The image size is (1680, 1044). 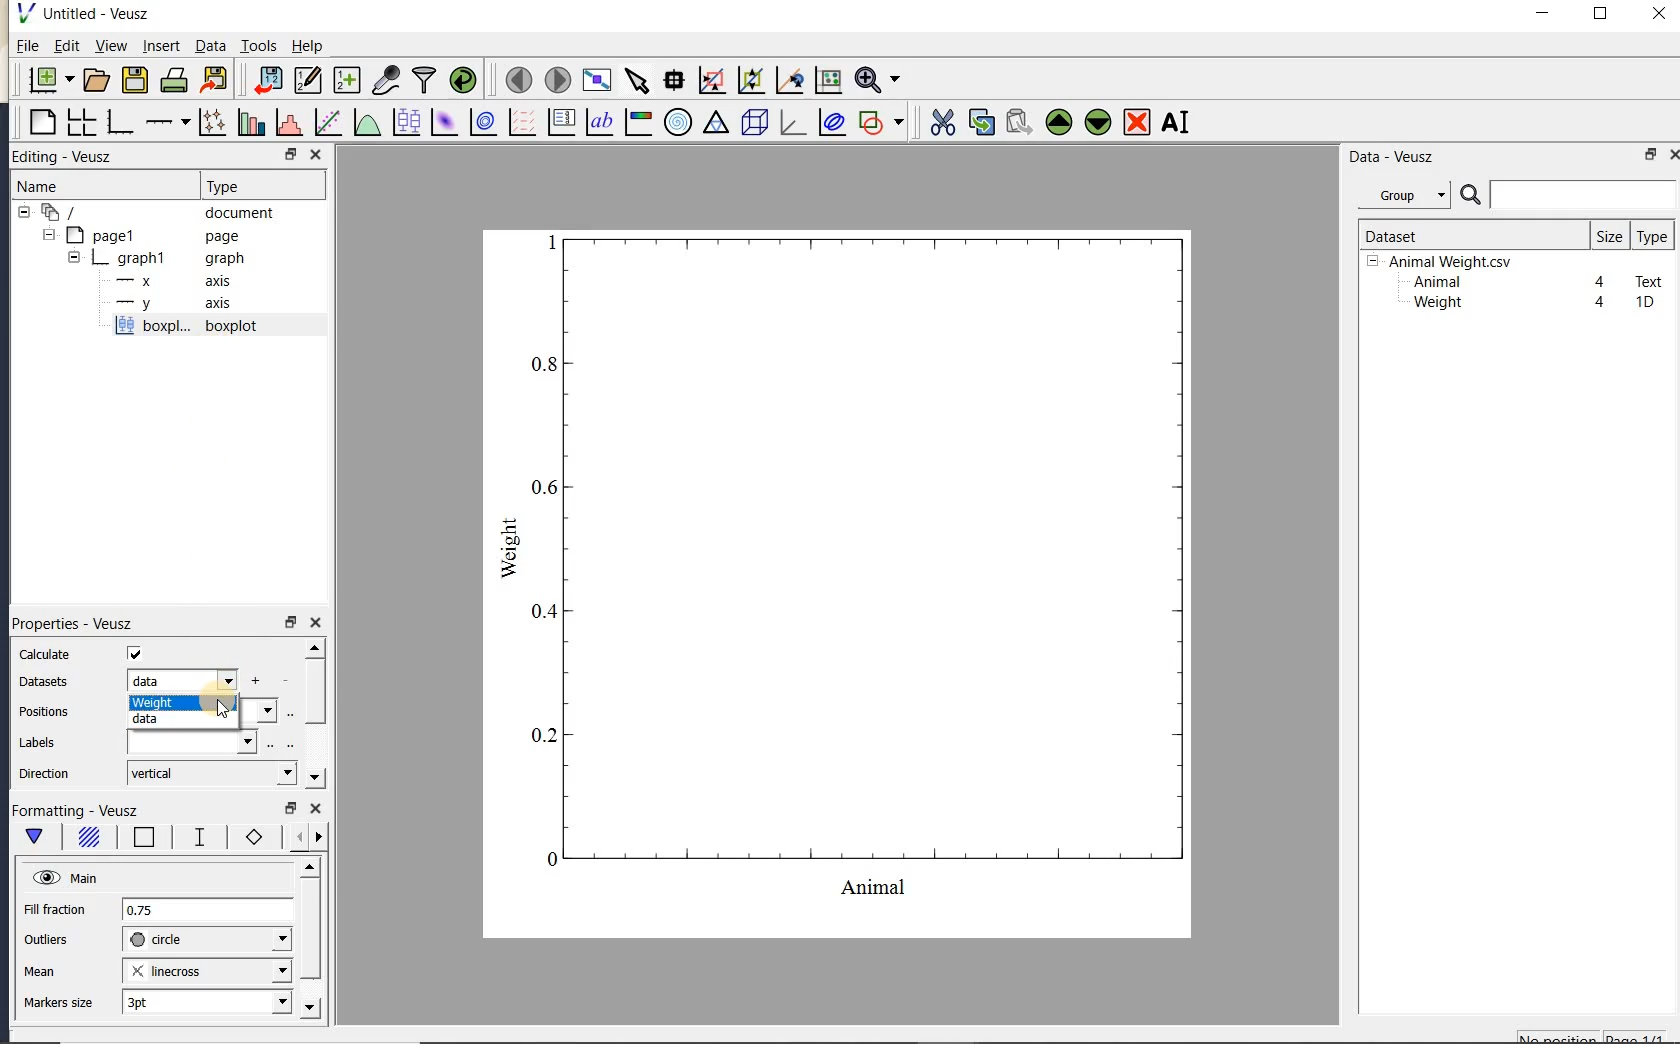 What do you see at coordinates (1409, 196) in the screenshot?
I see `Data - Veusz` at bounding box center [1409, 196].